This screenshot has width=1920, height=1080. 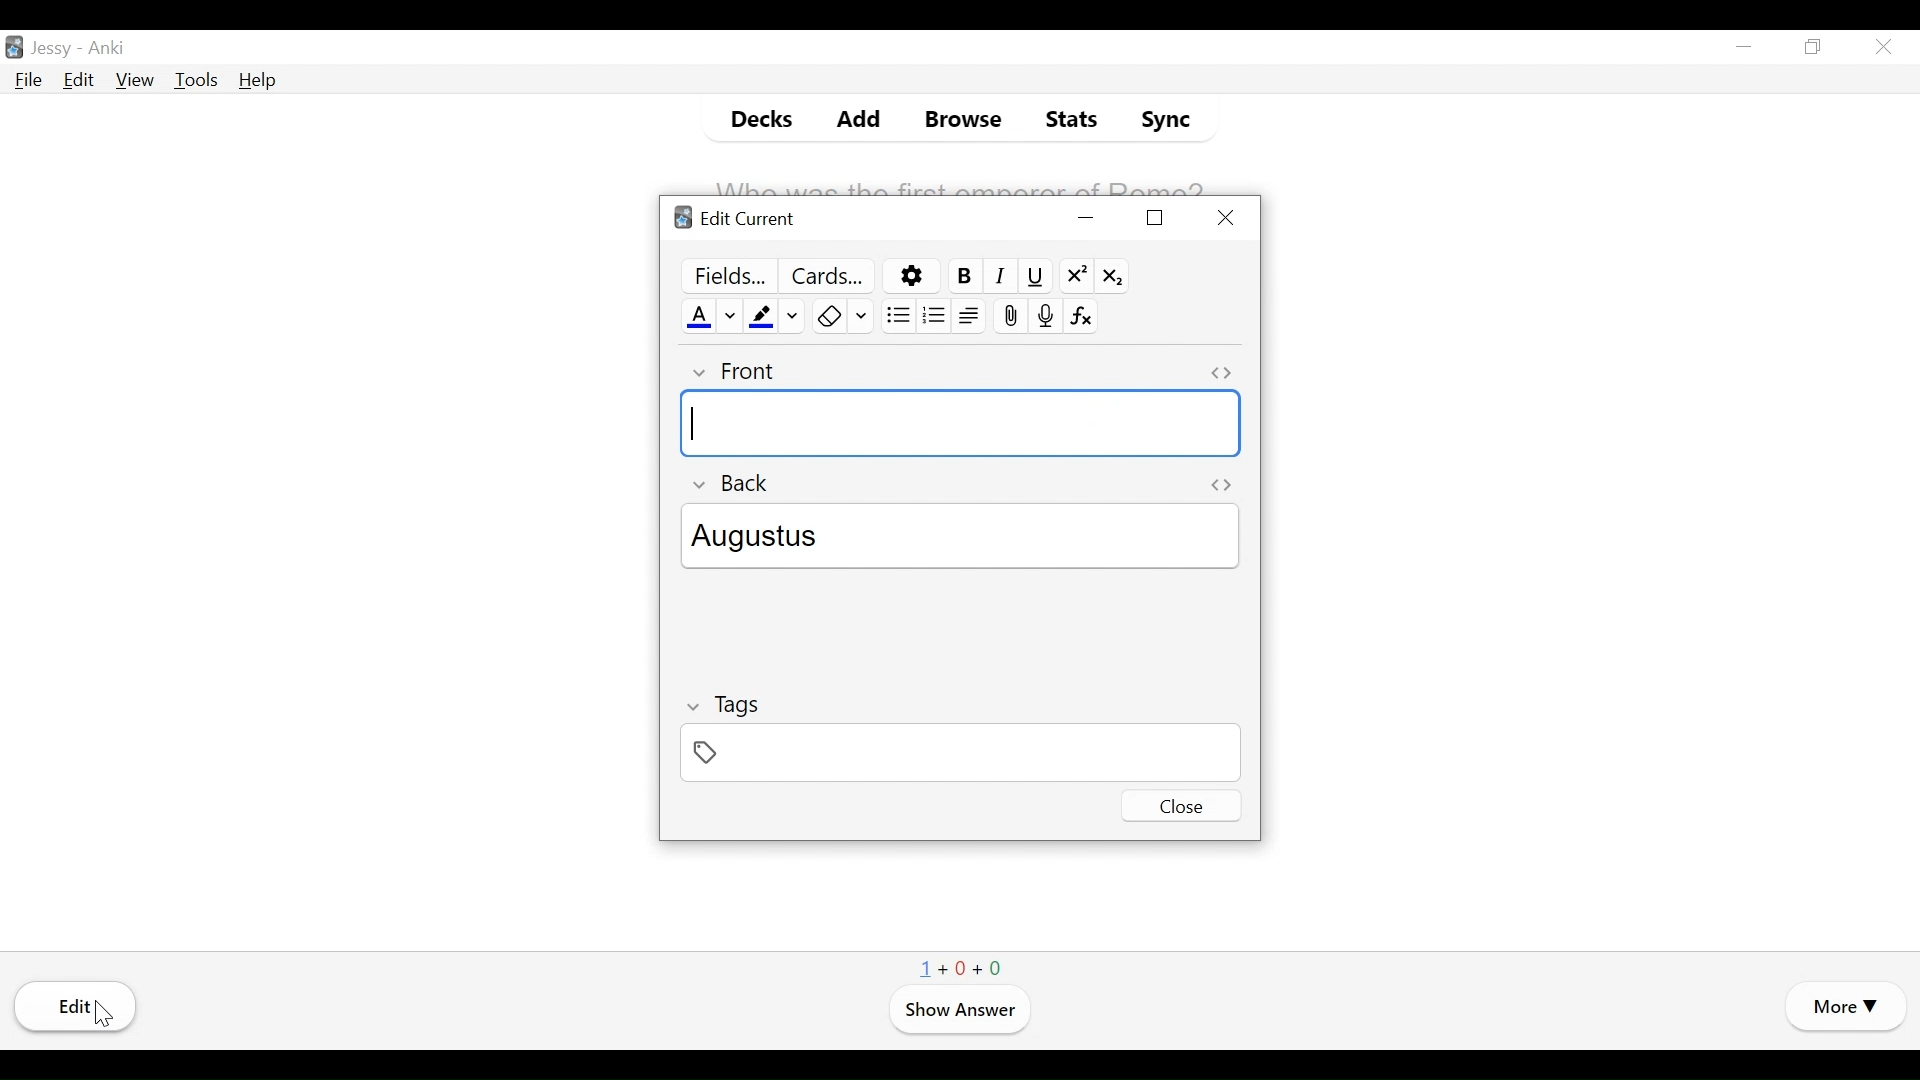 What do you see at coordinates (697, 315) in the screenshot?
I see `Text Color` at bounding box center [697, 315].